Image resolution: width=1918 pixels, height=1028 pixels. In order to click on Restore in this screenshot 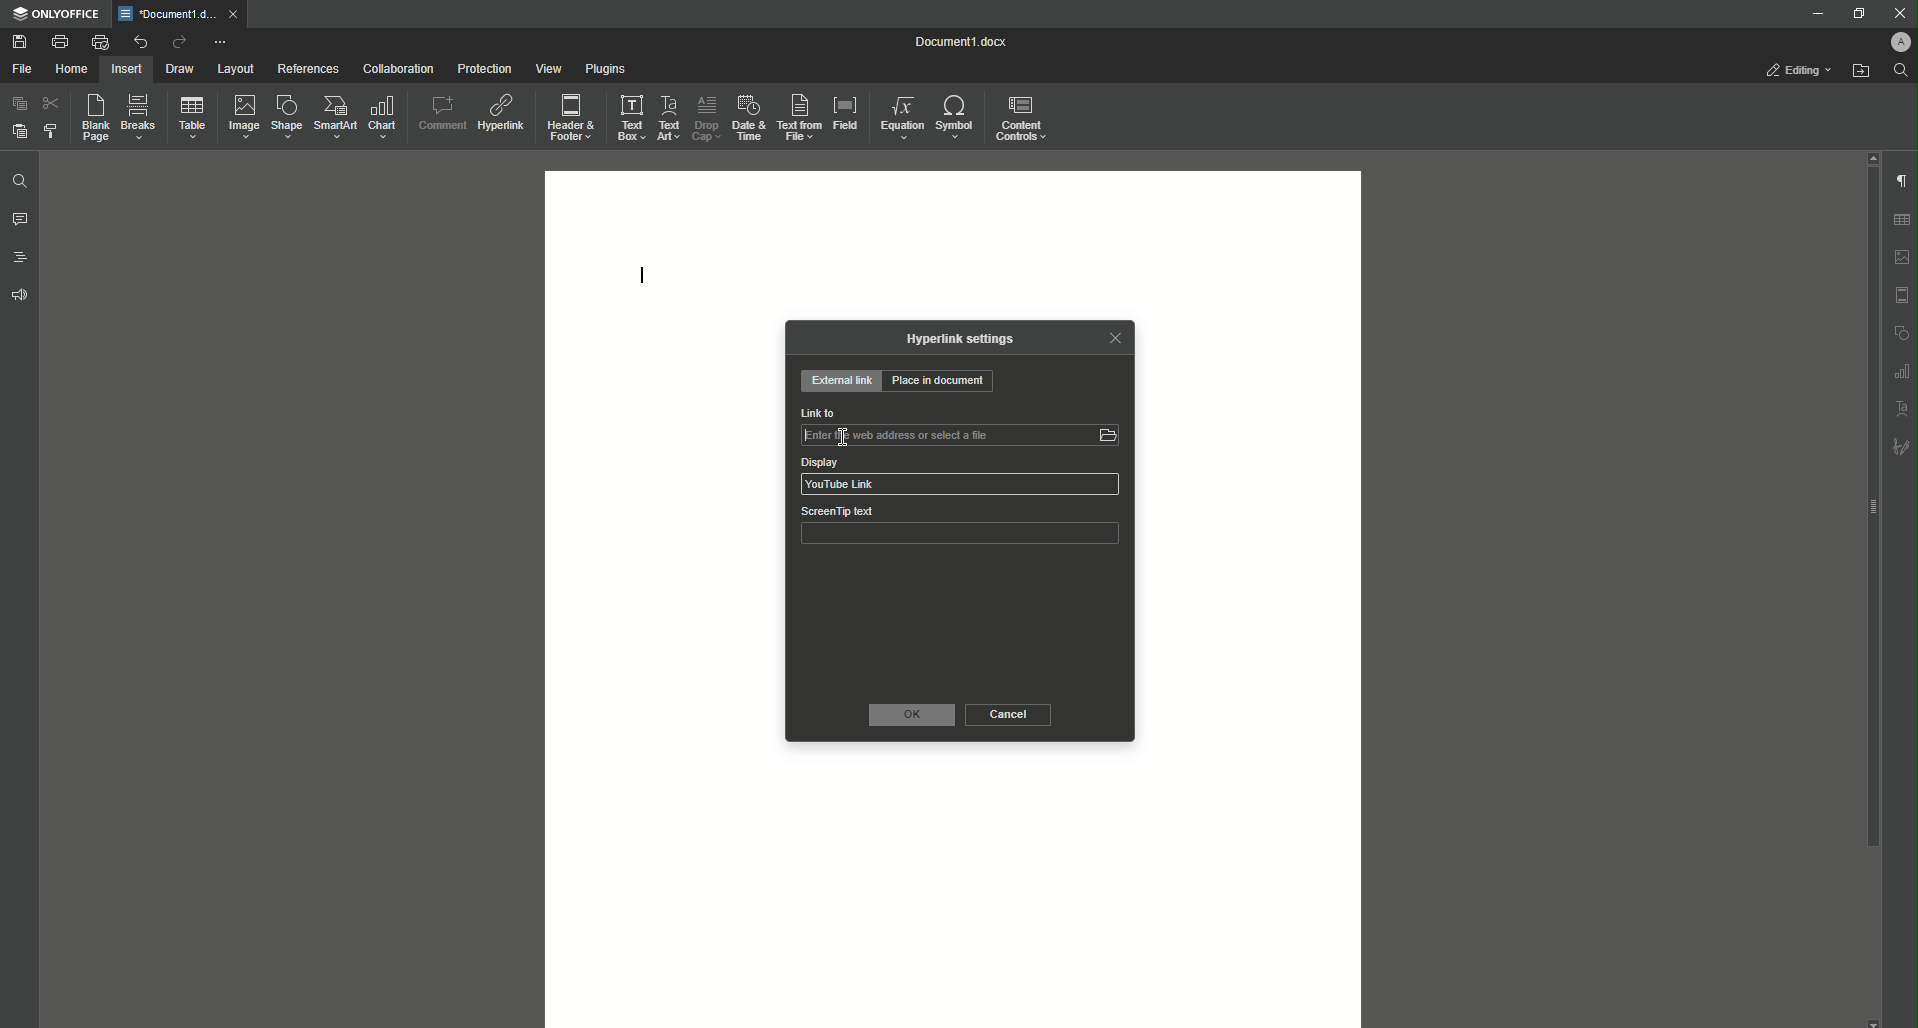, I will do `click(1856, 15)`.